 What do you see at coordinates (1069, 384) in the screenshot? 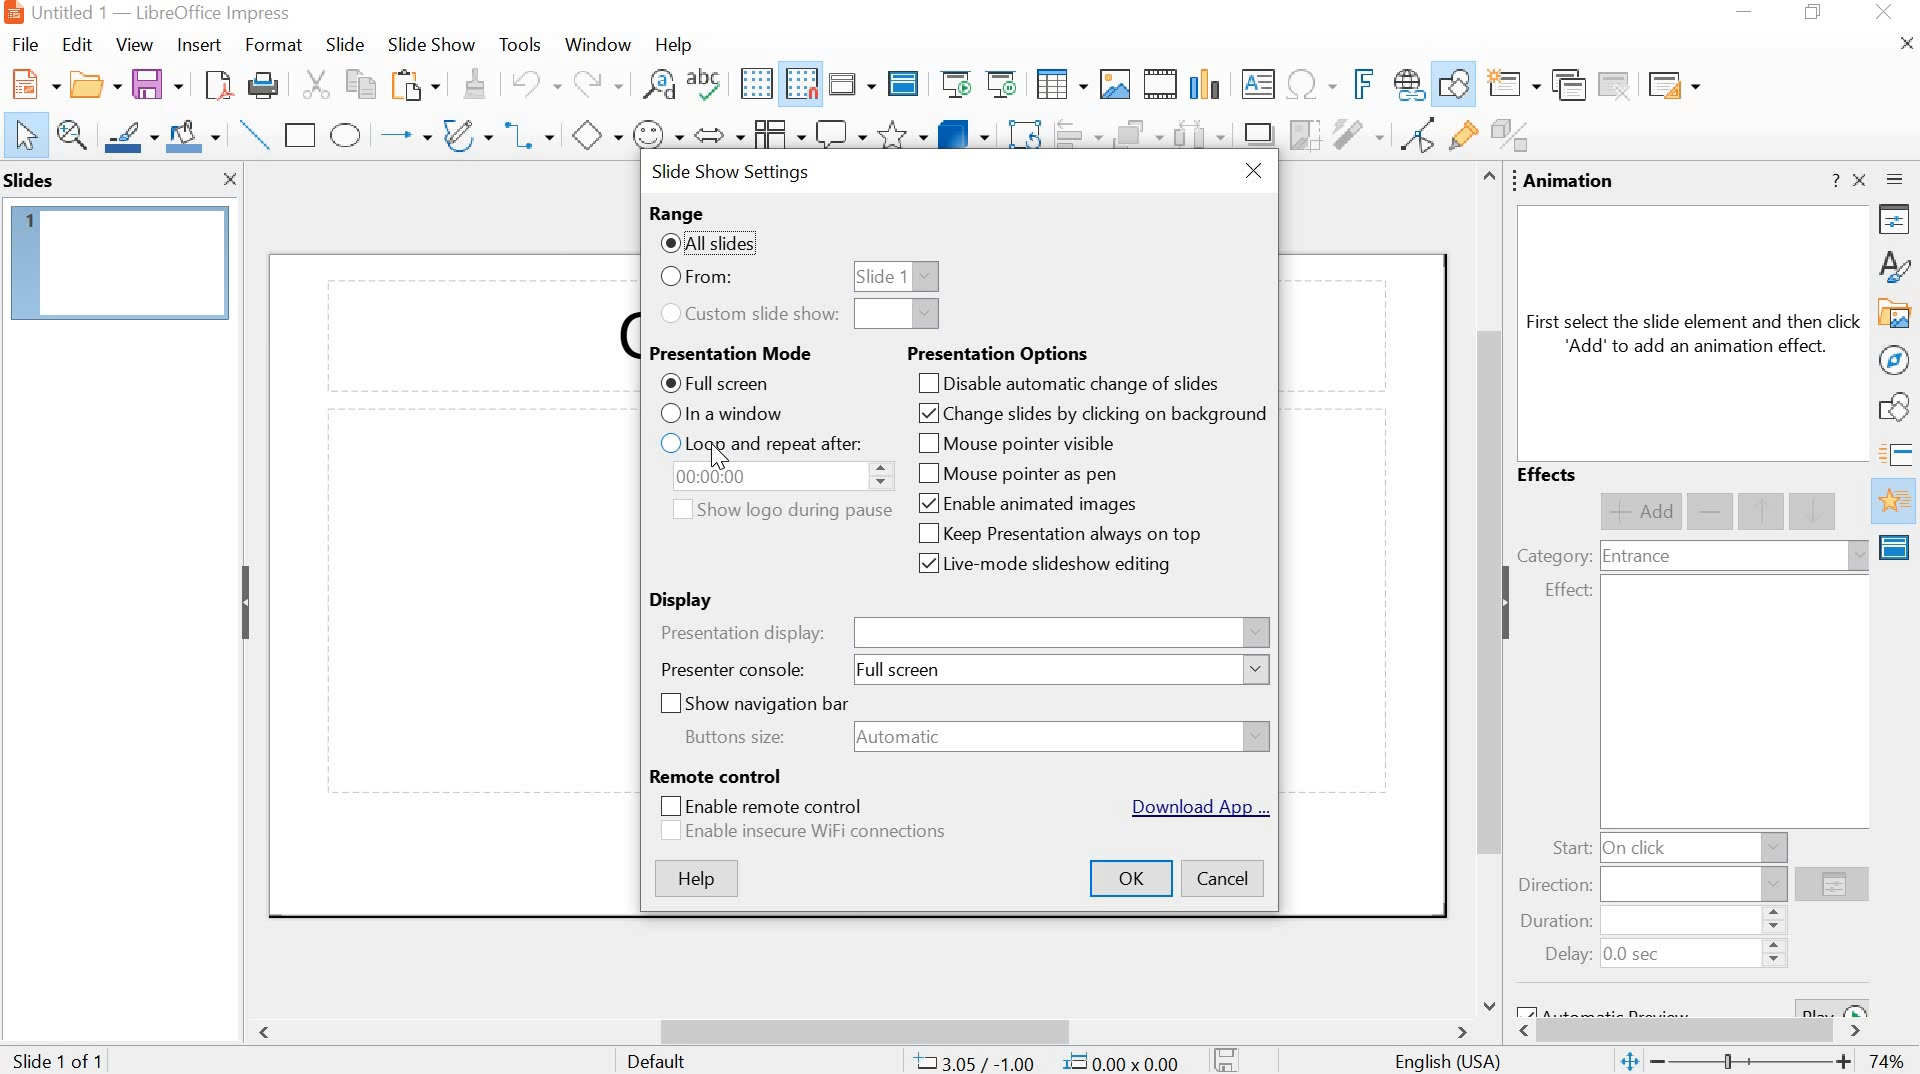
I see `disable automatic change of slides` at bounding box center [1069, 384].